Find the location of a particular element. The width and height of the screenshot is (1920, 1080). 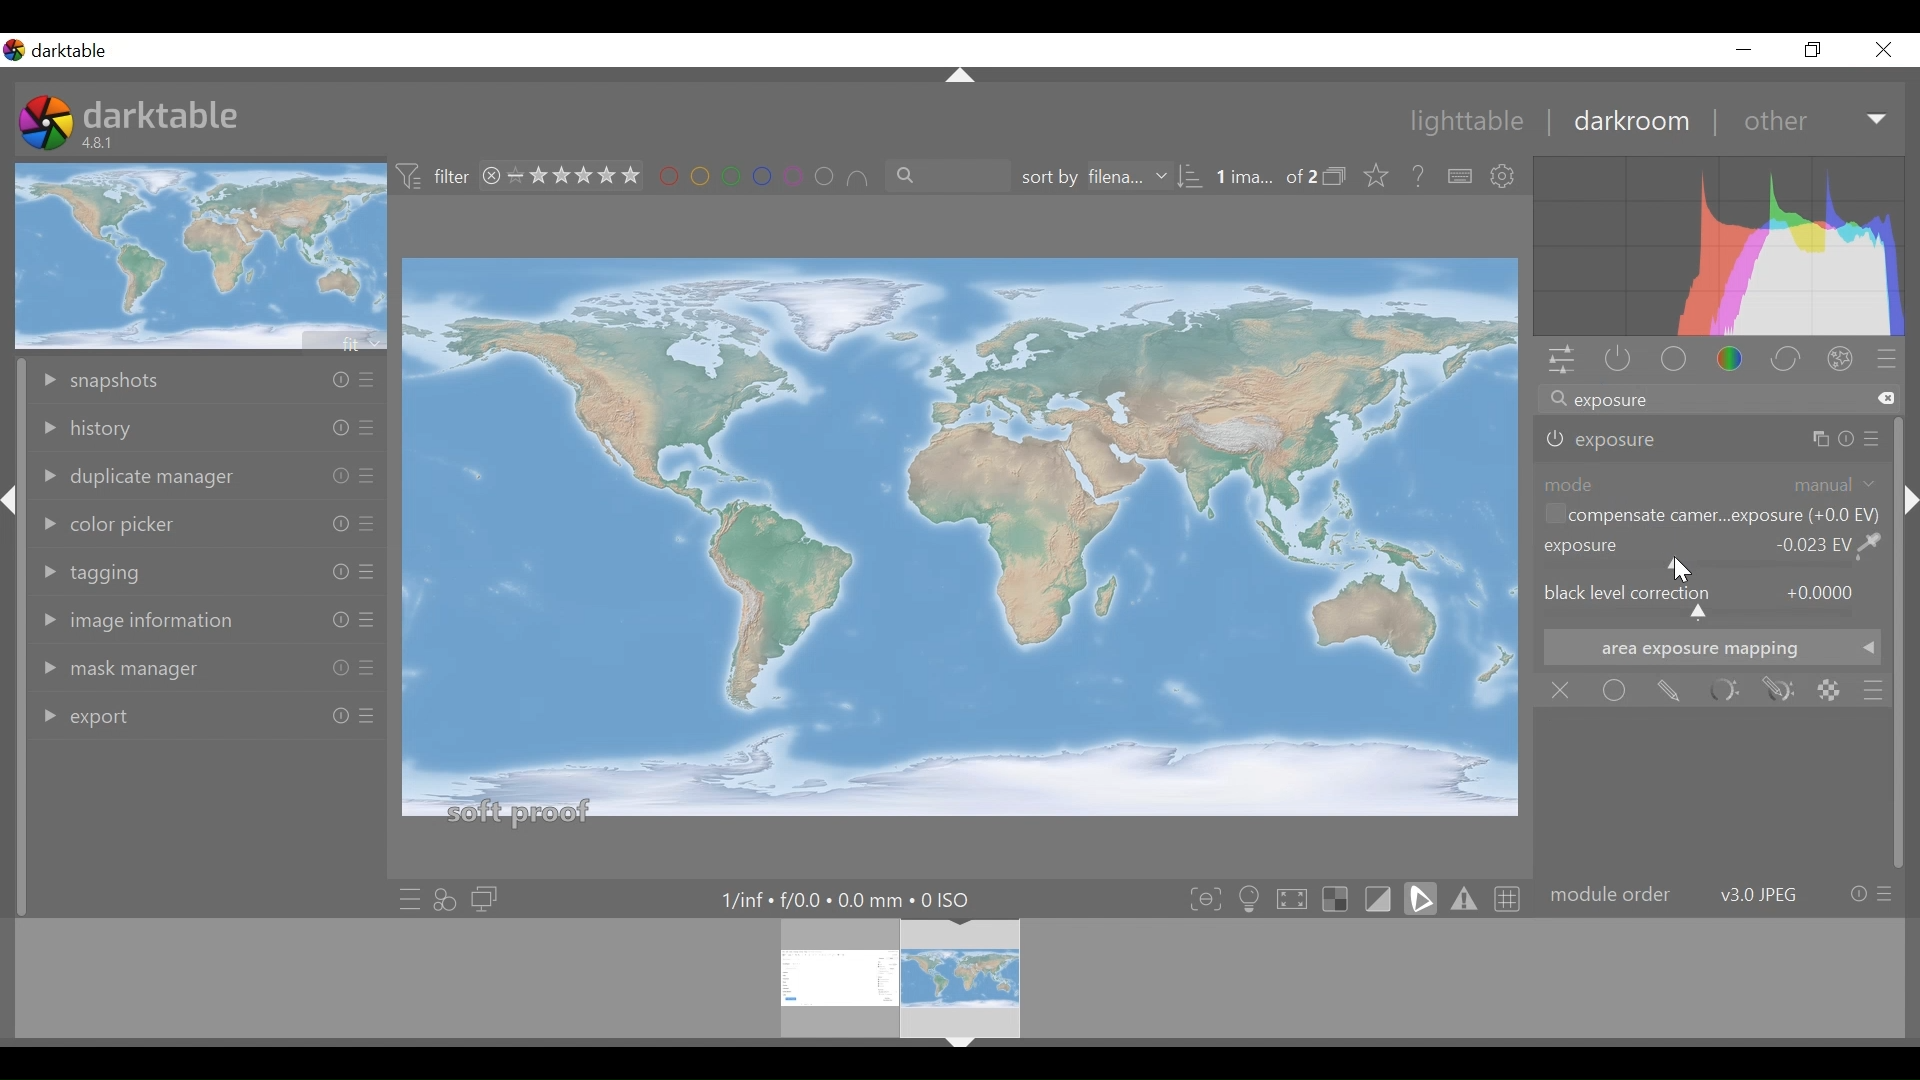

 is located at coordinates (329, 620).